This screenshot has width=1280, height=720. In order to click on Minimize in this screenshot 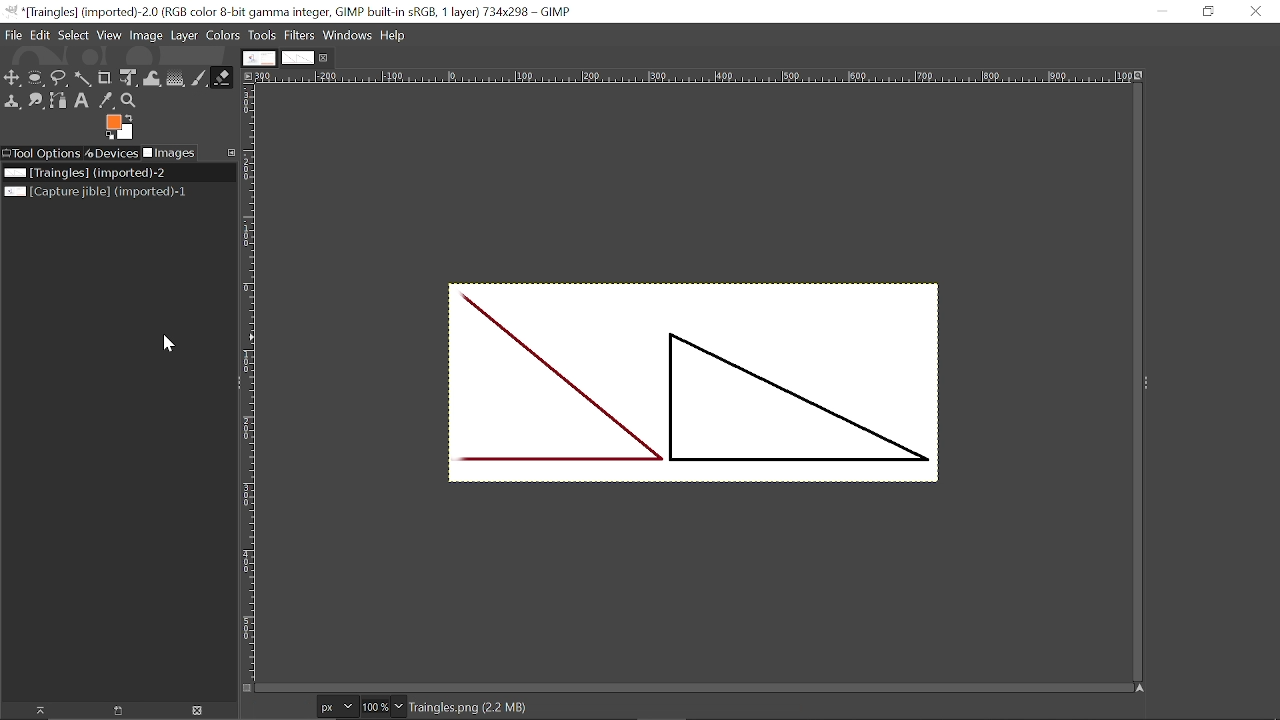, I will do `click(1162, 12)`.